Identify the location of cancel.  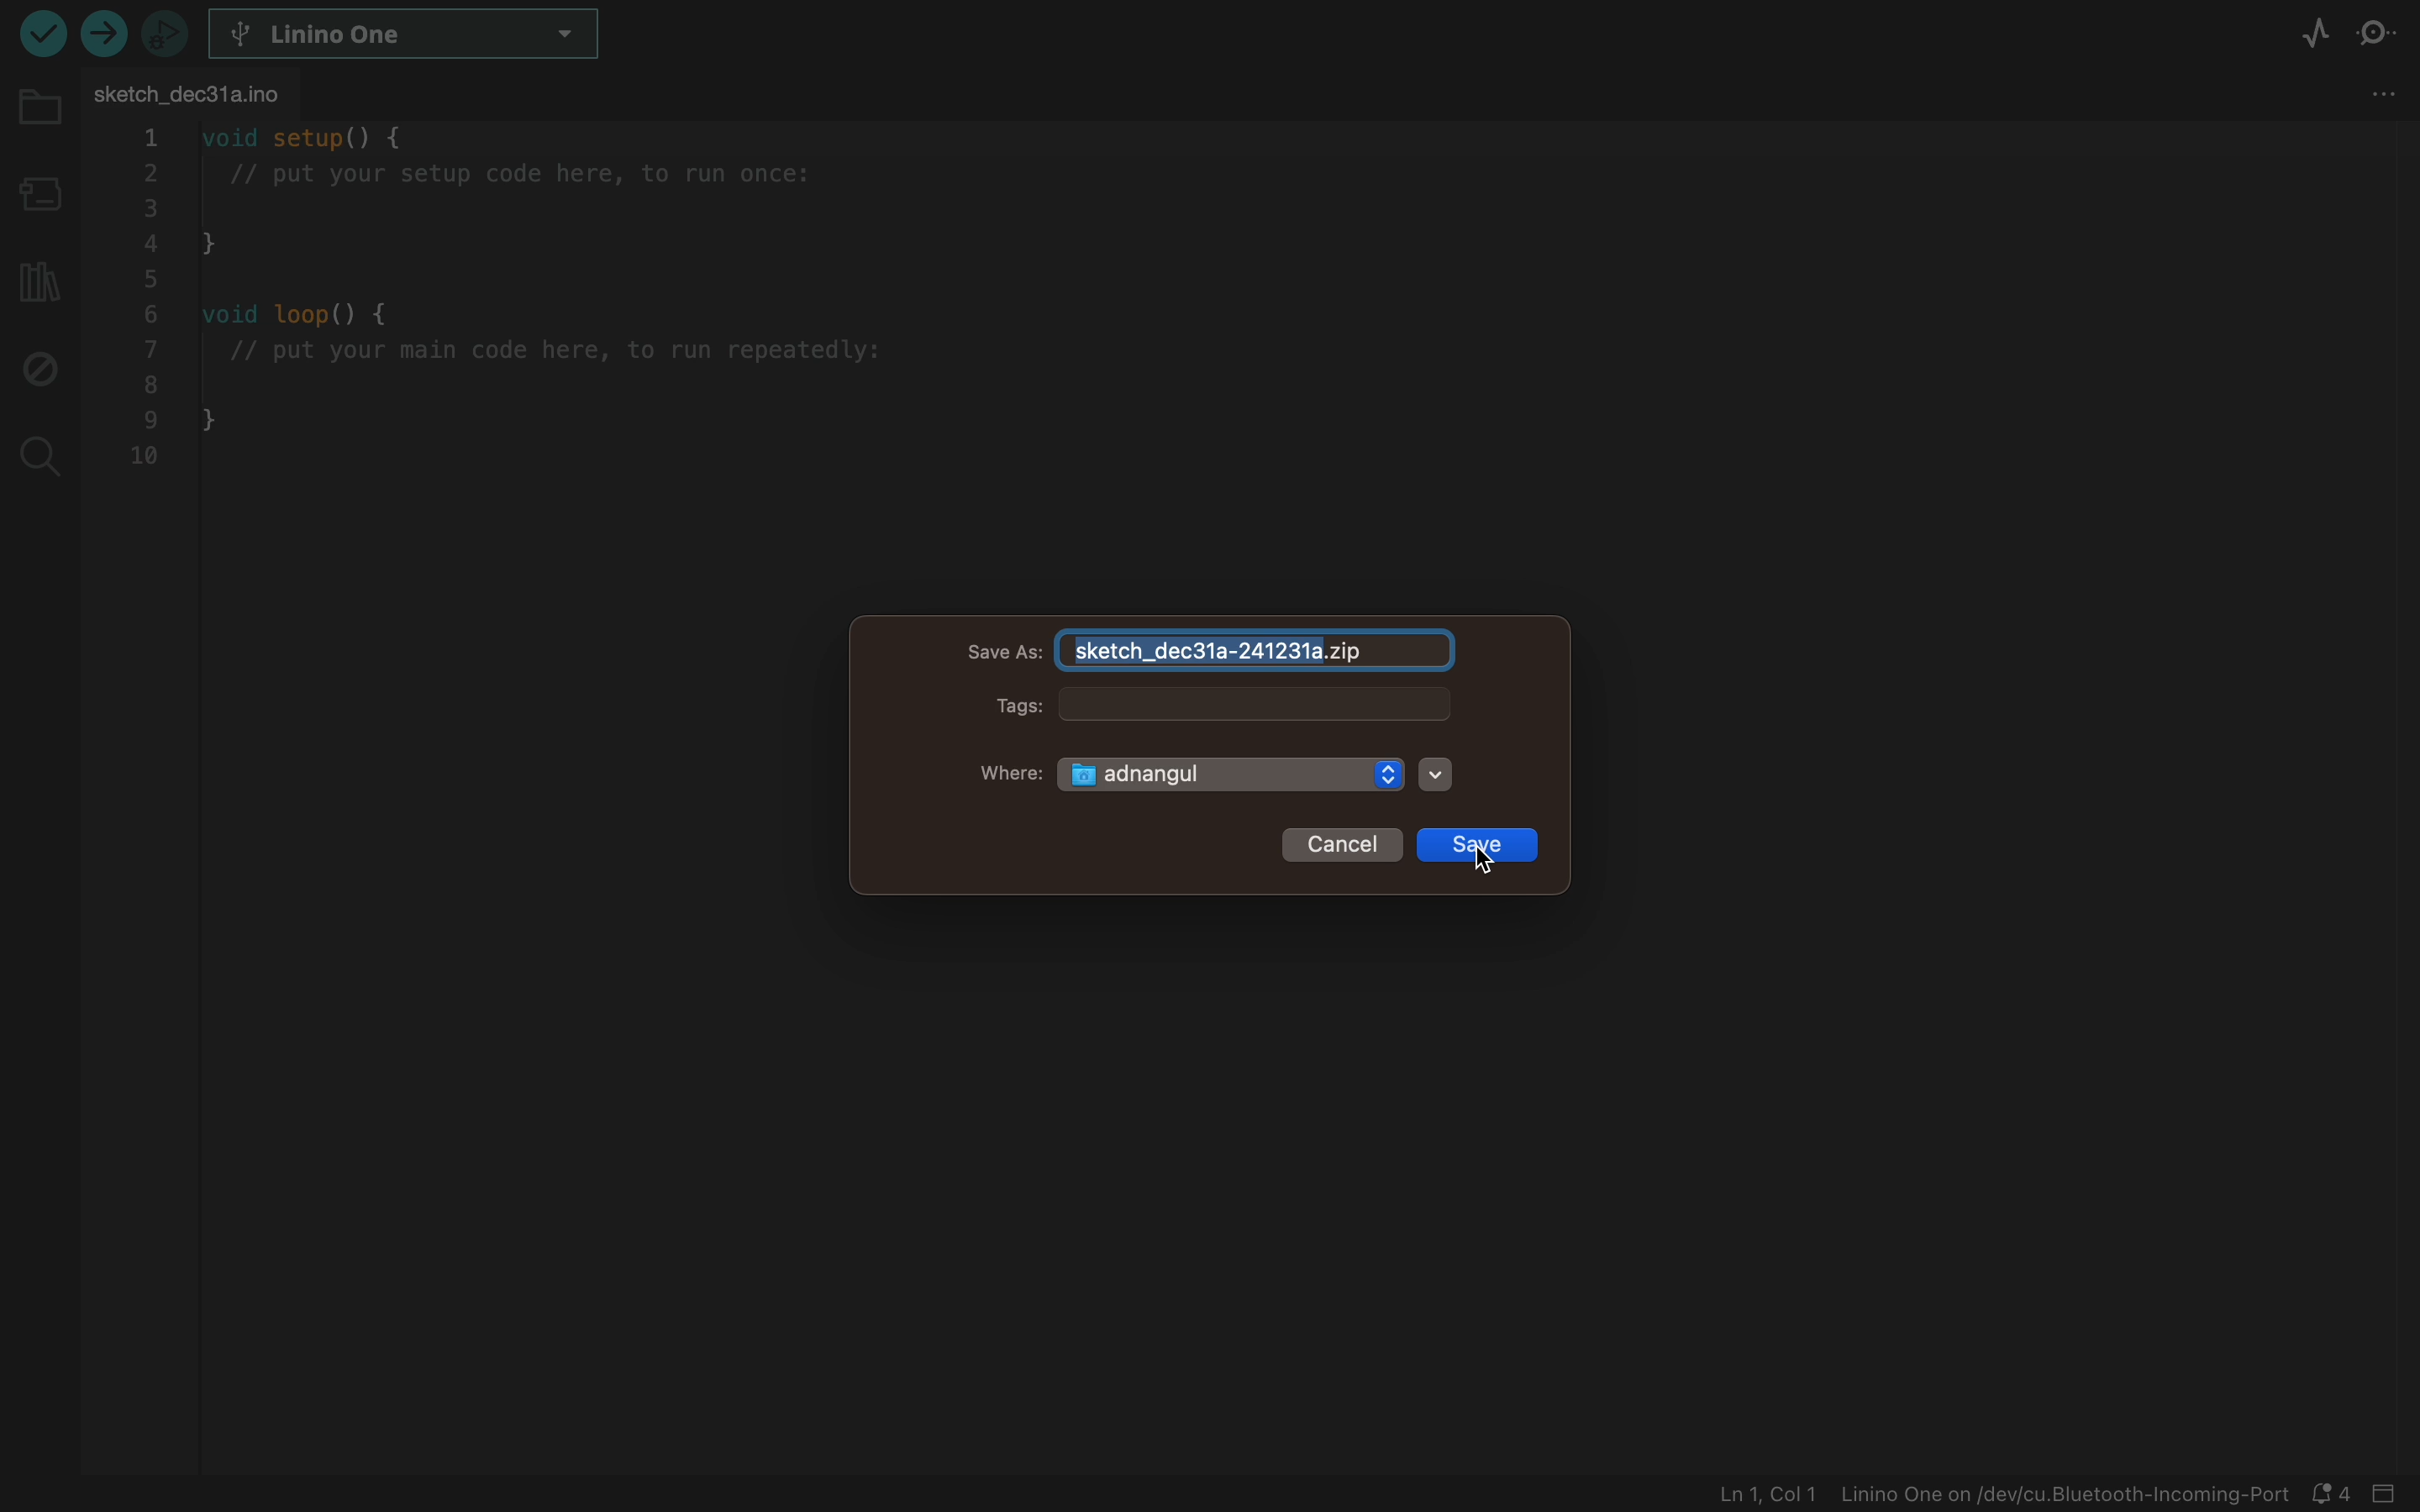
(1342, 840).